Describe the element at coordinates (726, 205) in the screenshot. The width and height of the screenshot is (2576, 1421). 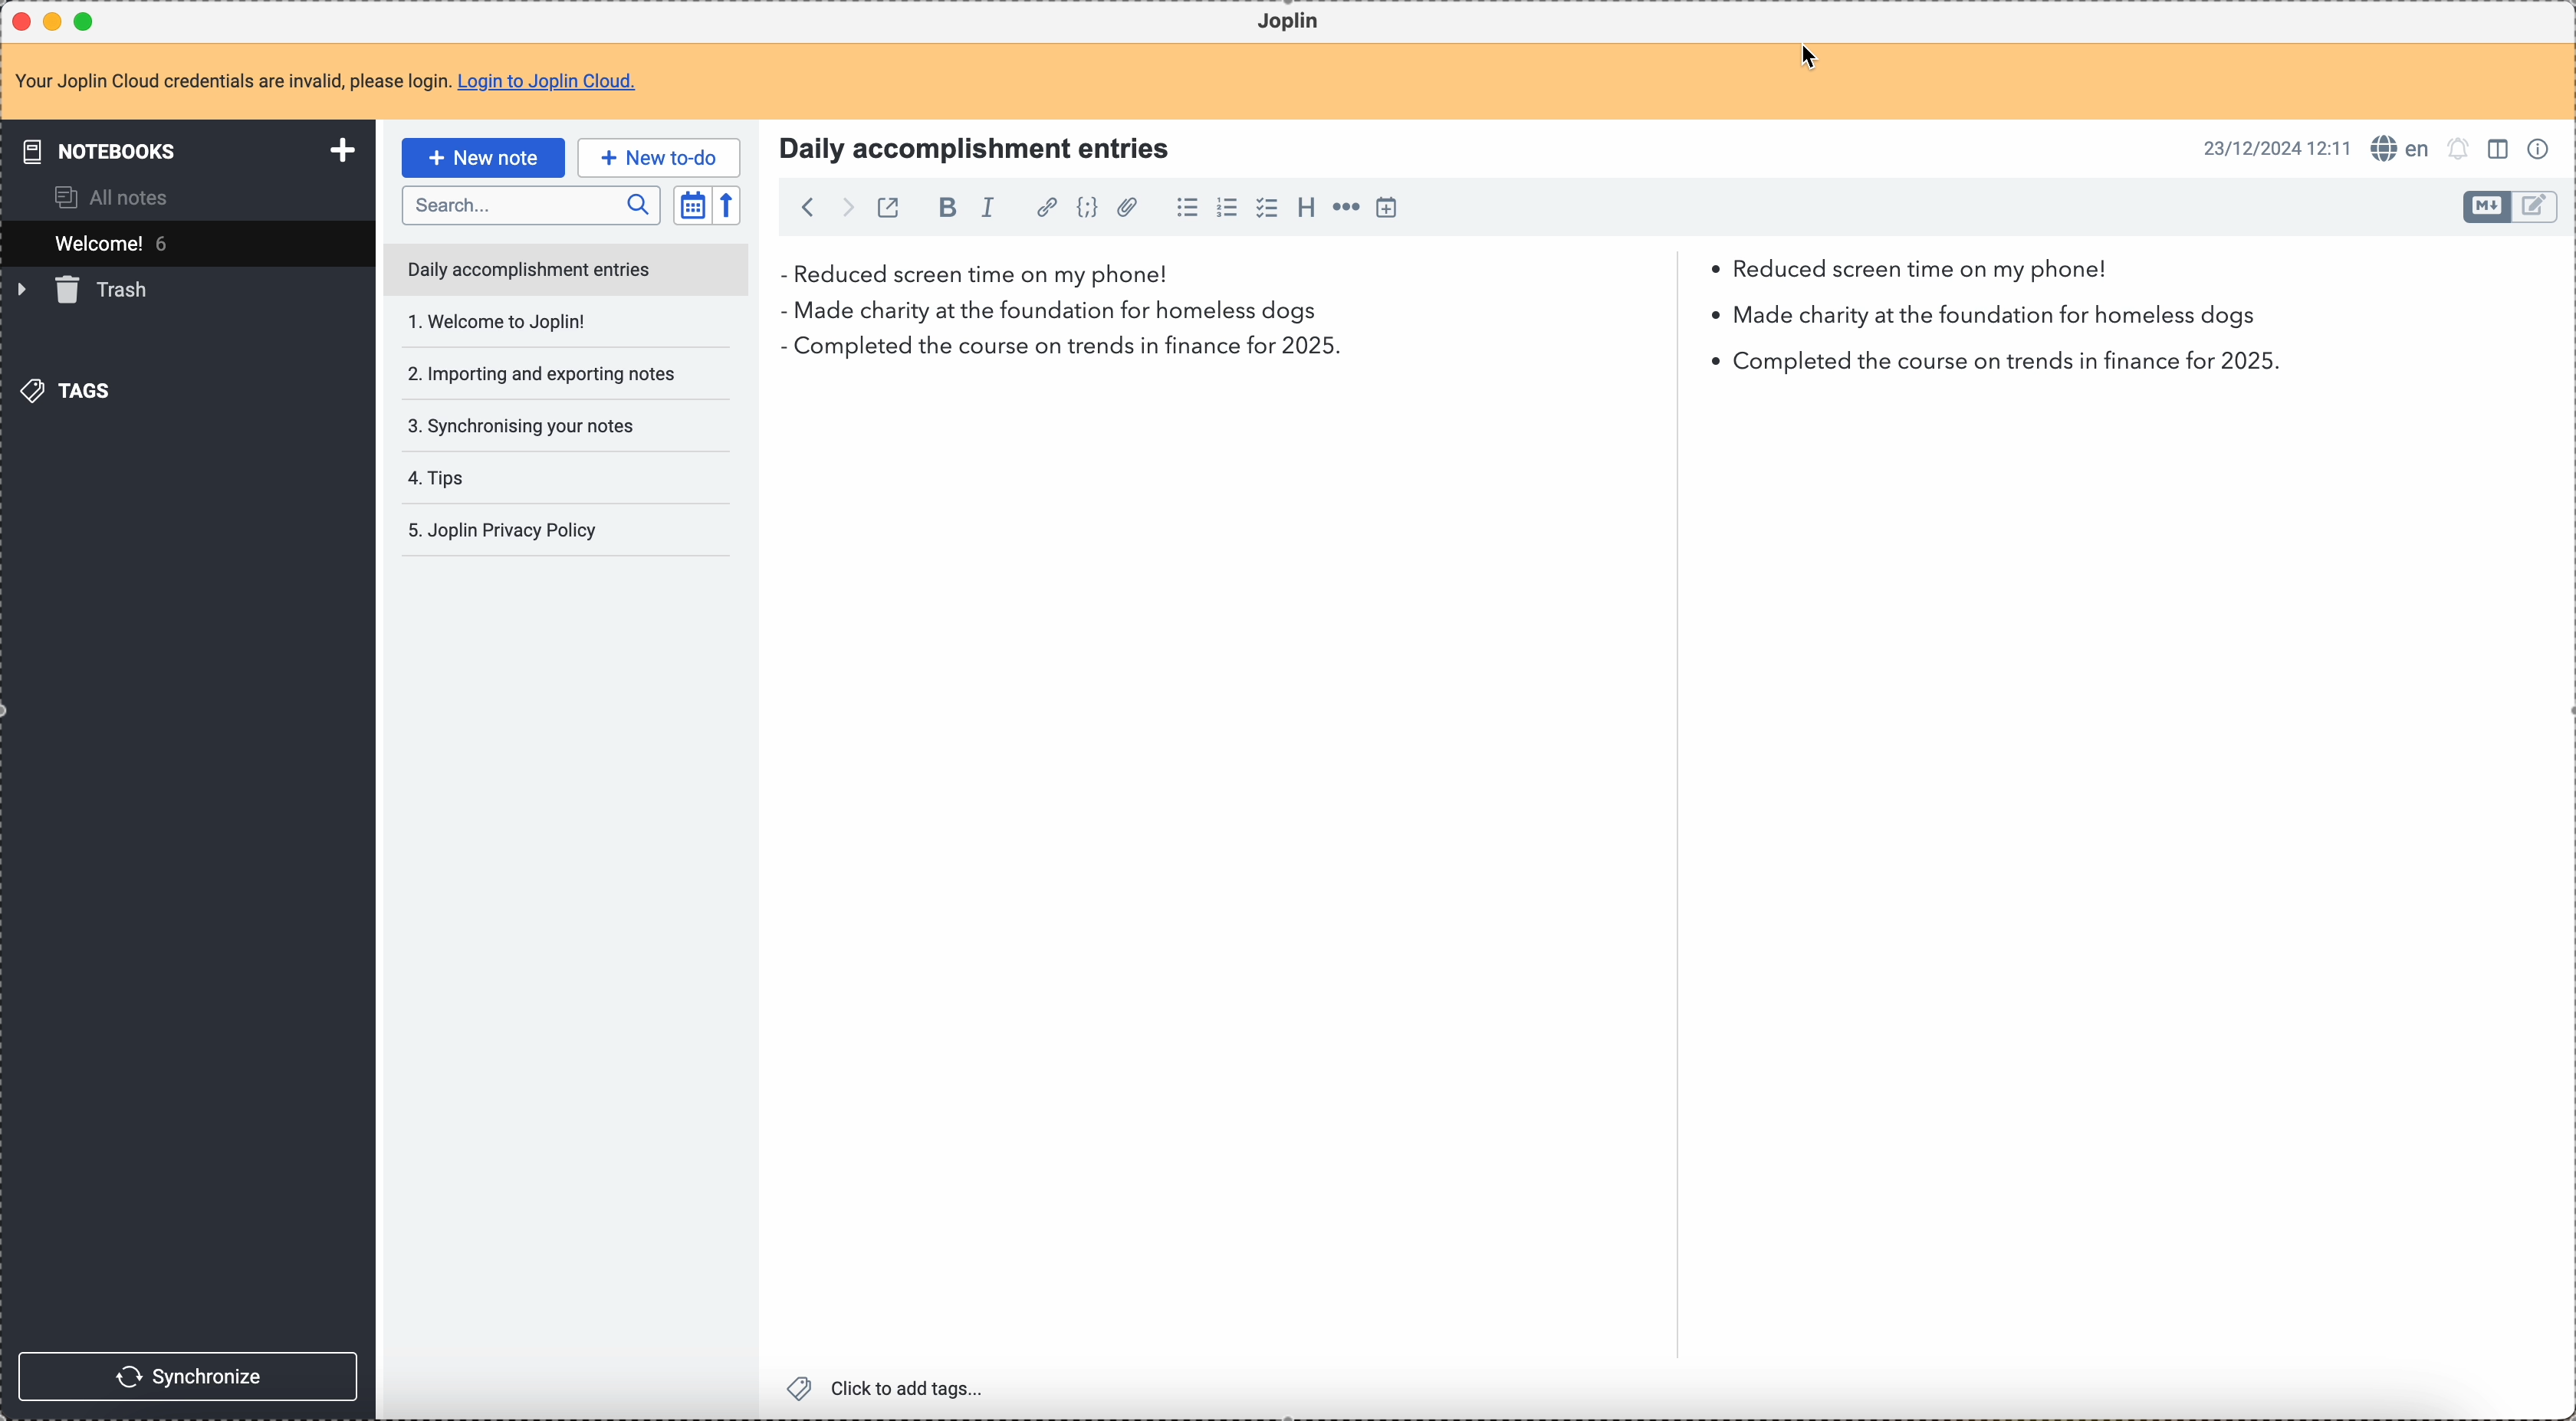
I see `reverse sort order` at that location.